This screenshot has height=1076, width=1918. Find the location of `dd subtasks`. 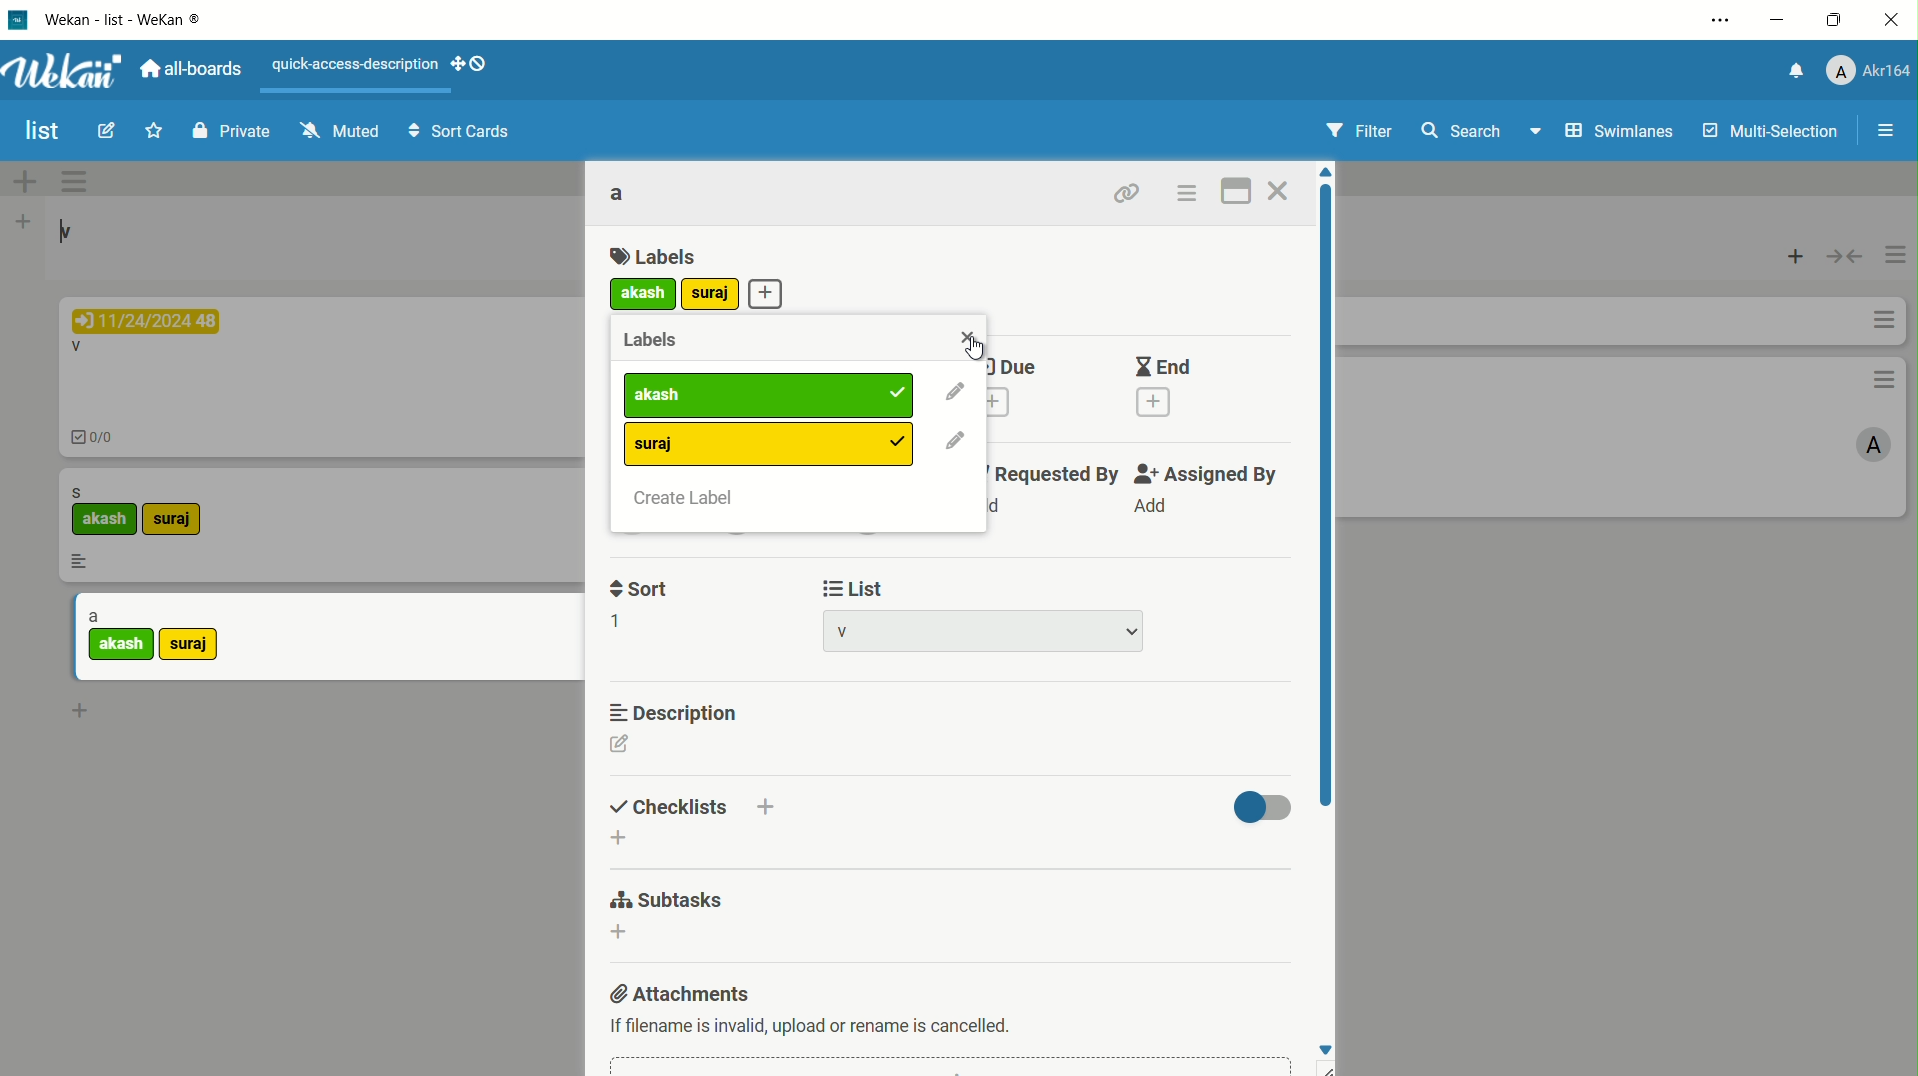

dd subtasks is located at coordinates (618, 932).